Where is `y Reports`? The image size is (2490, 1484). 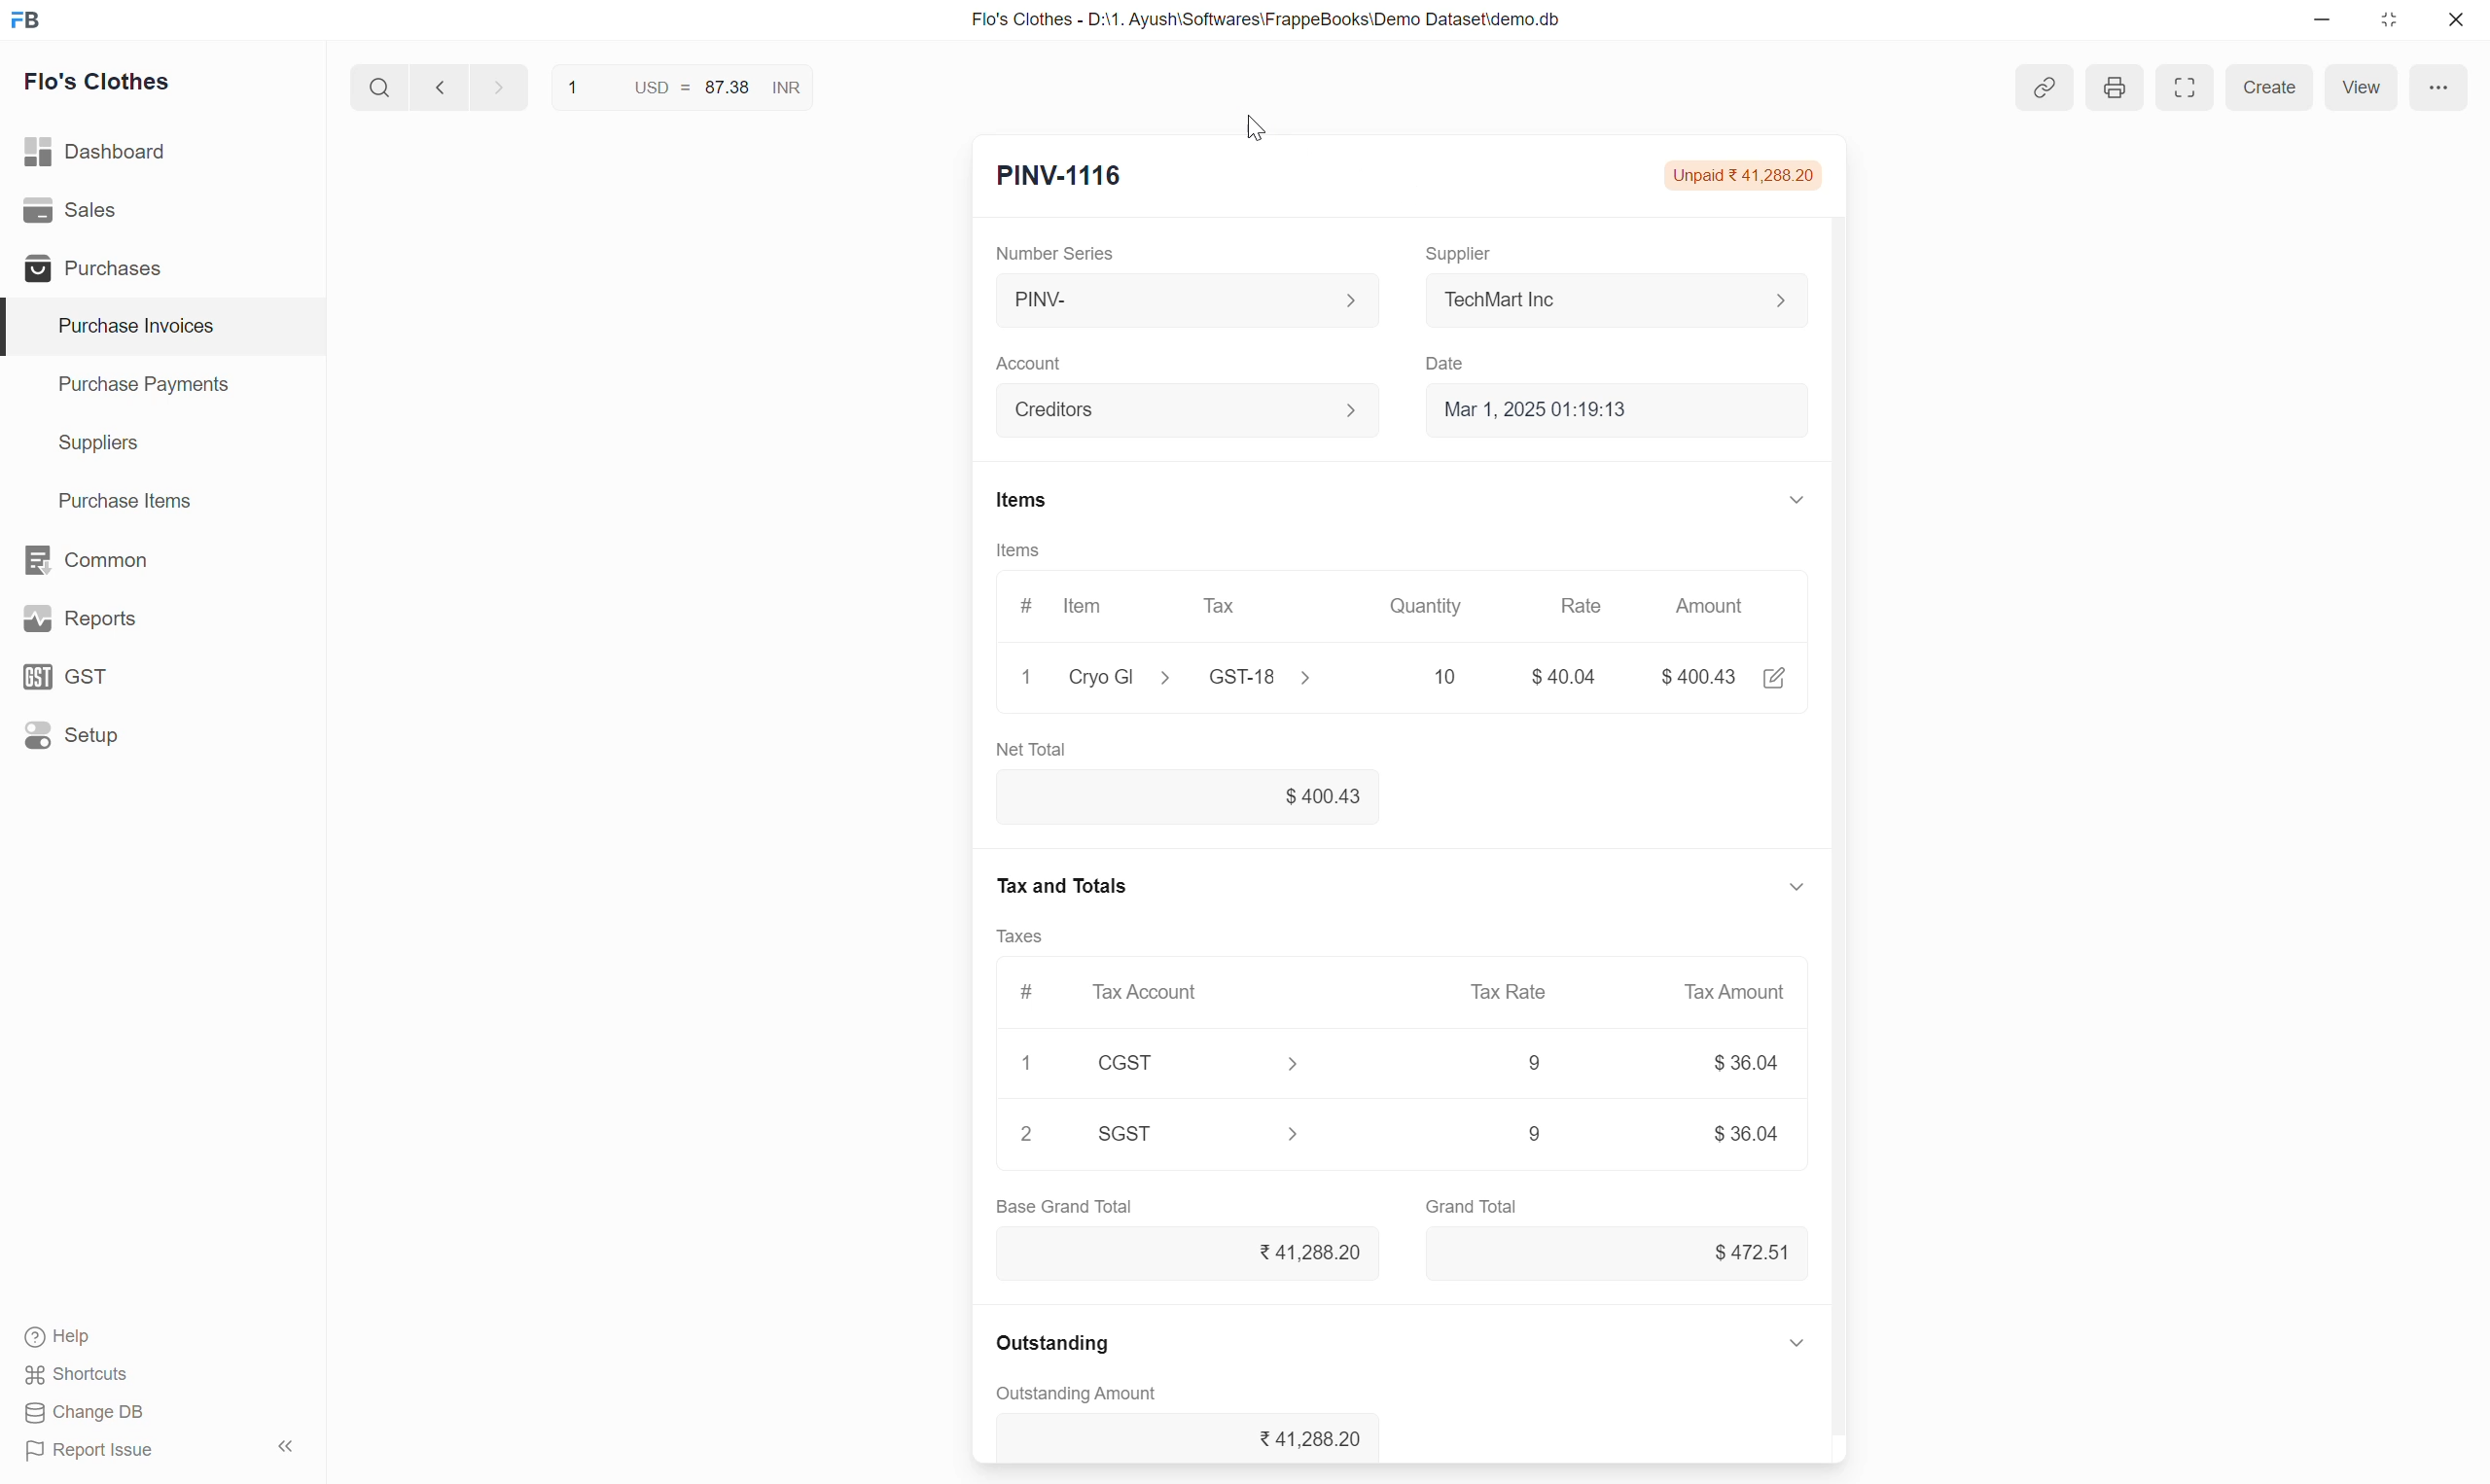
y Reports is located at coordinates (79, 620).